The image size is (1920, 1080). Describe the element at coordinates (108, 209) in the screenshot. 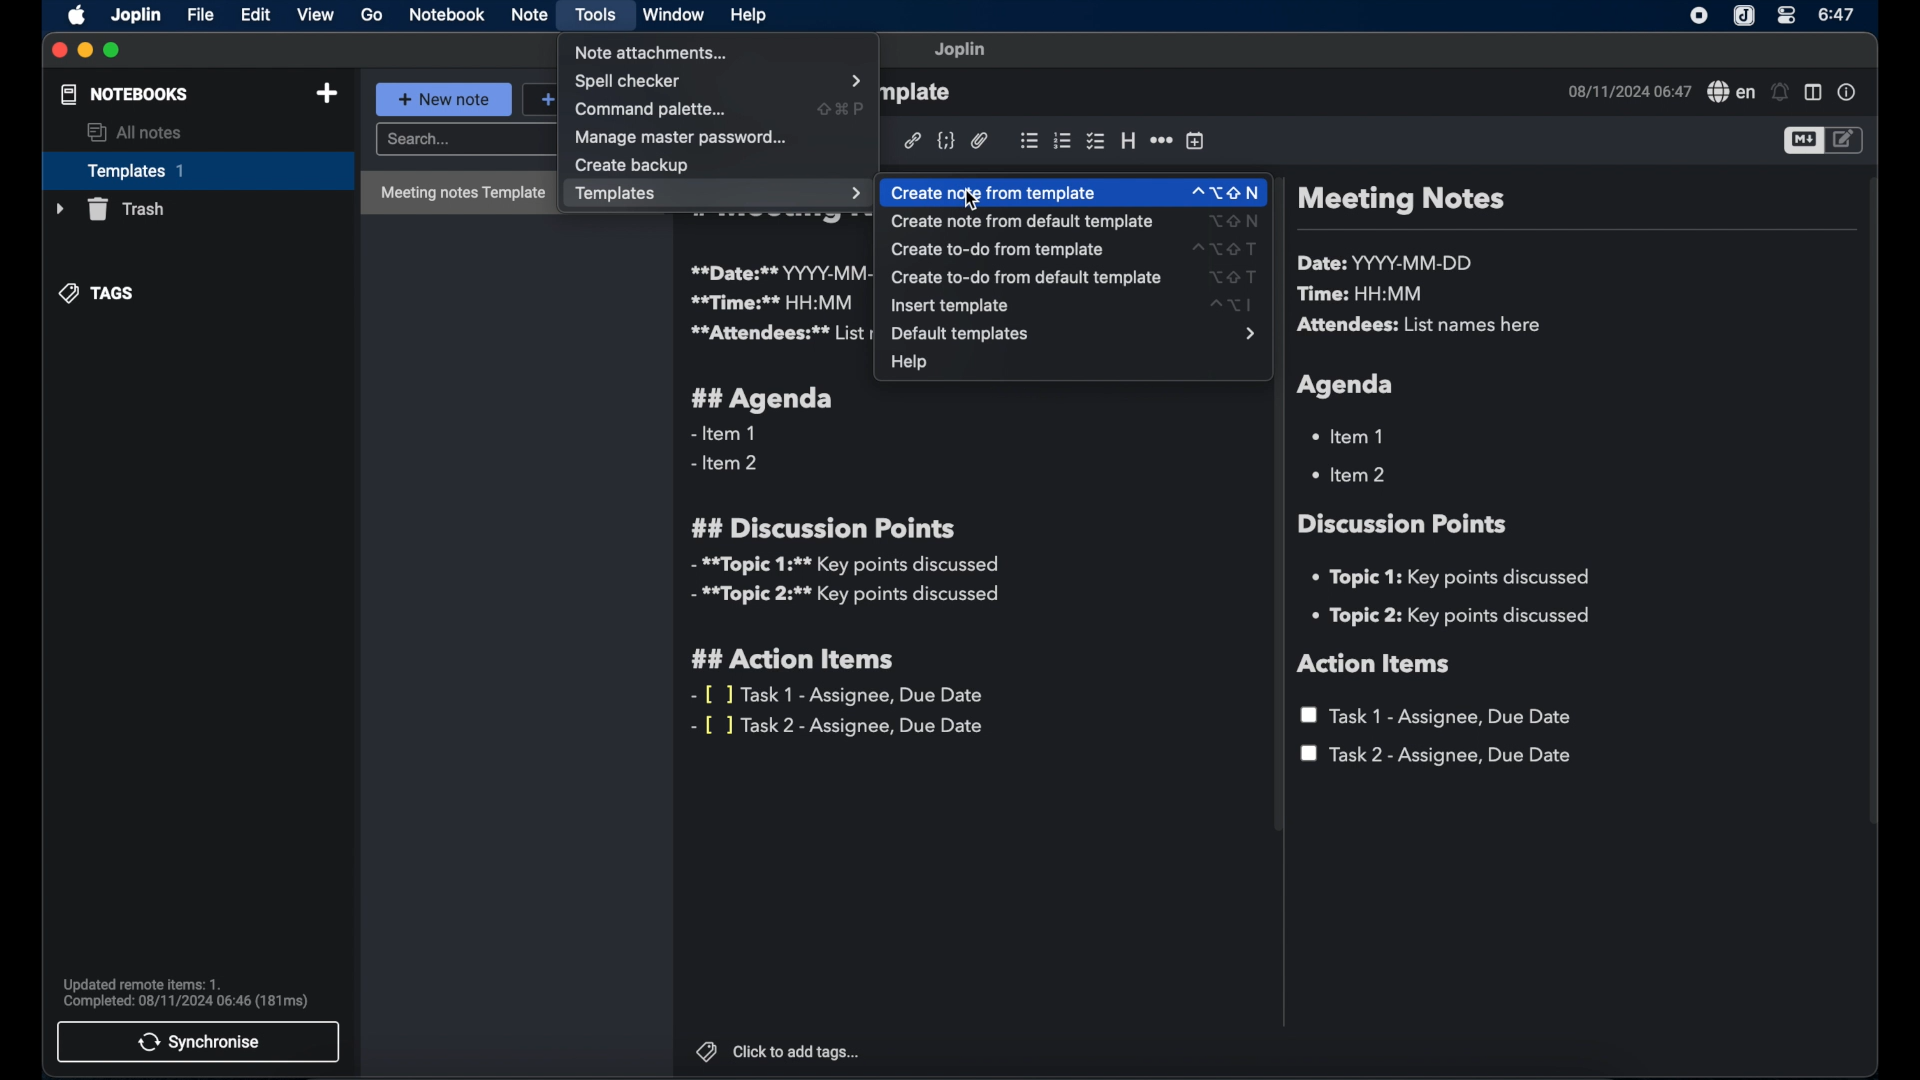

I see `trash` at that location.